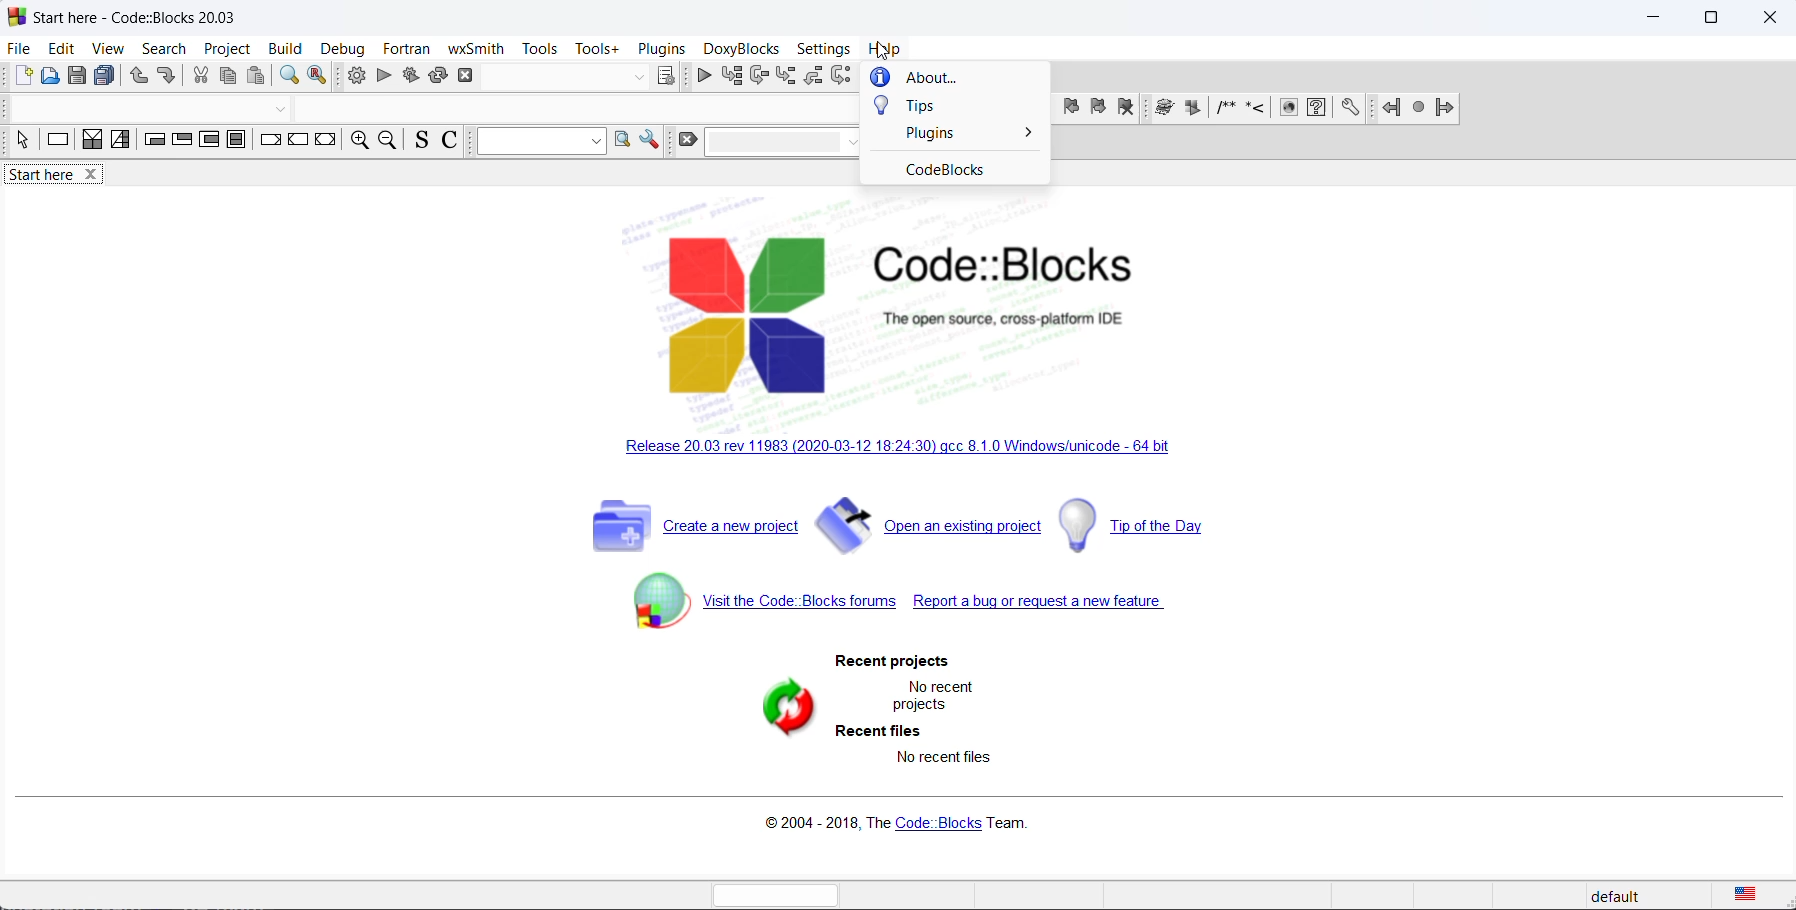 The width and height of the screenshot is (1796, 910). I want to click on file, so click(21, 50).